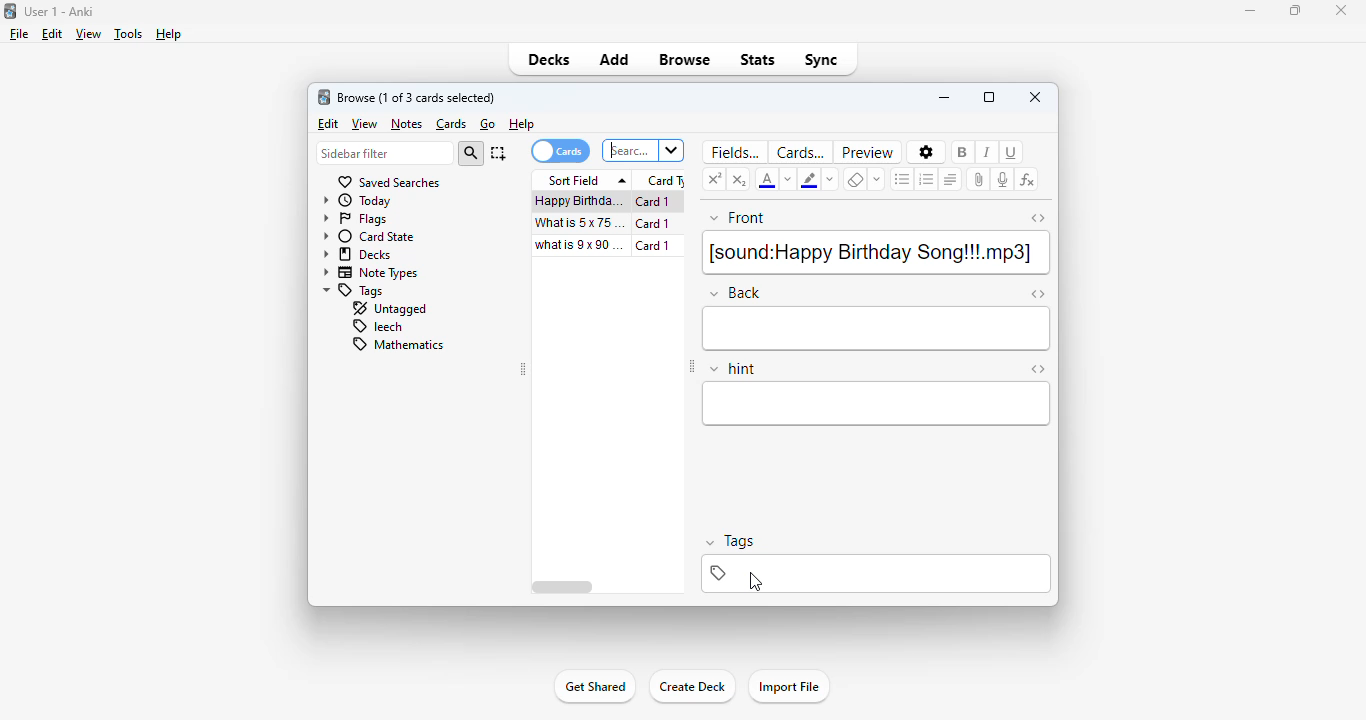 The width and height of the screenshot is (1366, 720). I want to click on toggle HTML editor, so click(1037, 218).